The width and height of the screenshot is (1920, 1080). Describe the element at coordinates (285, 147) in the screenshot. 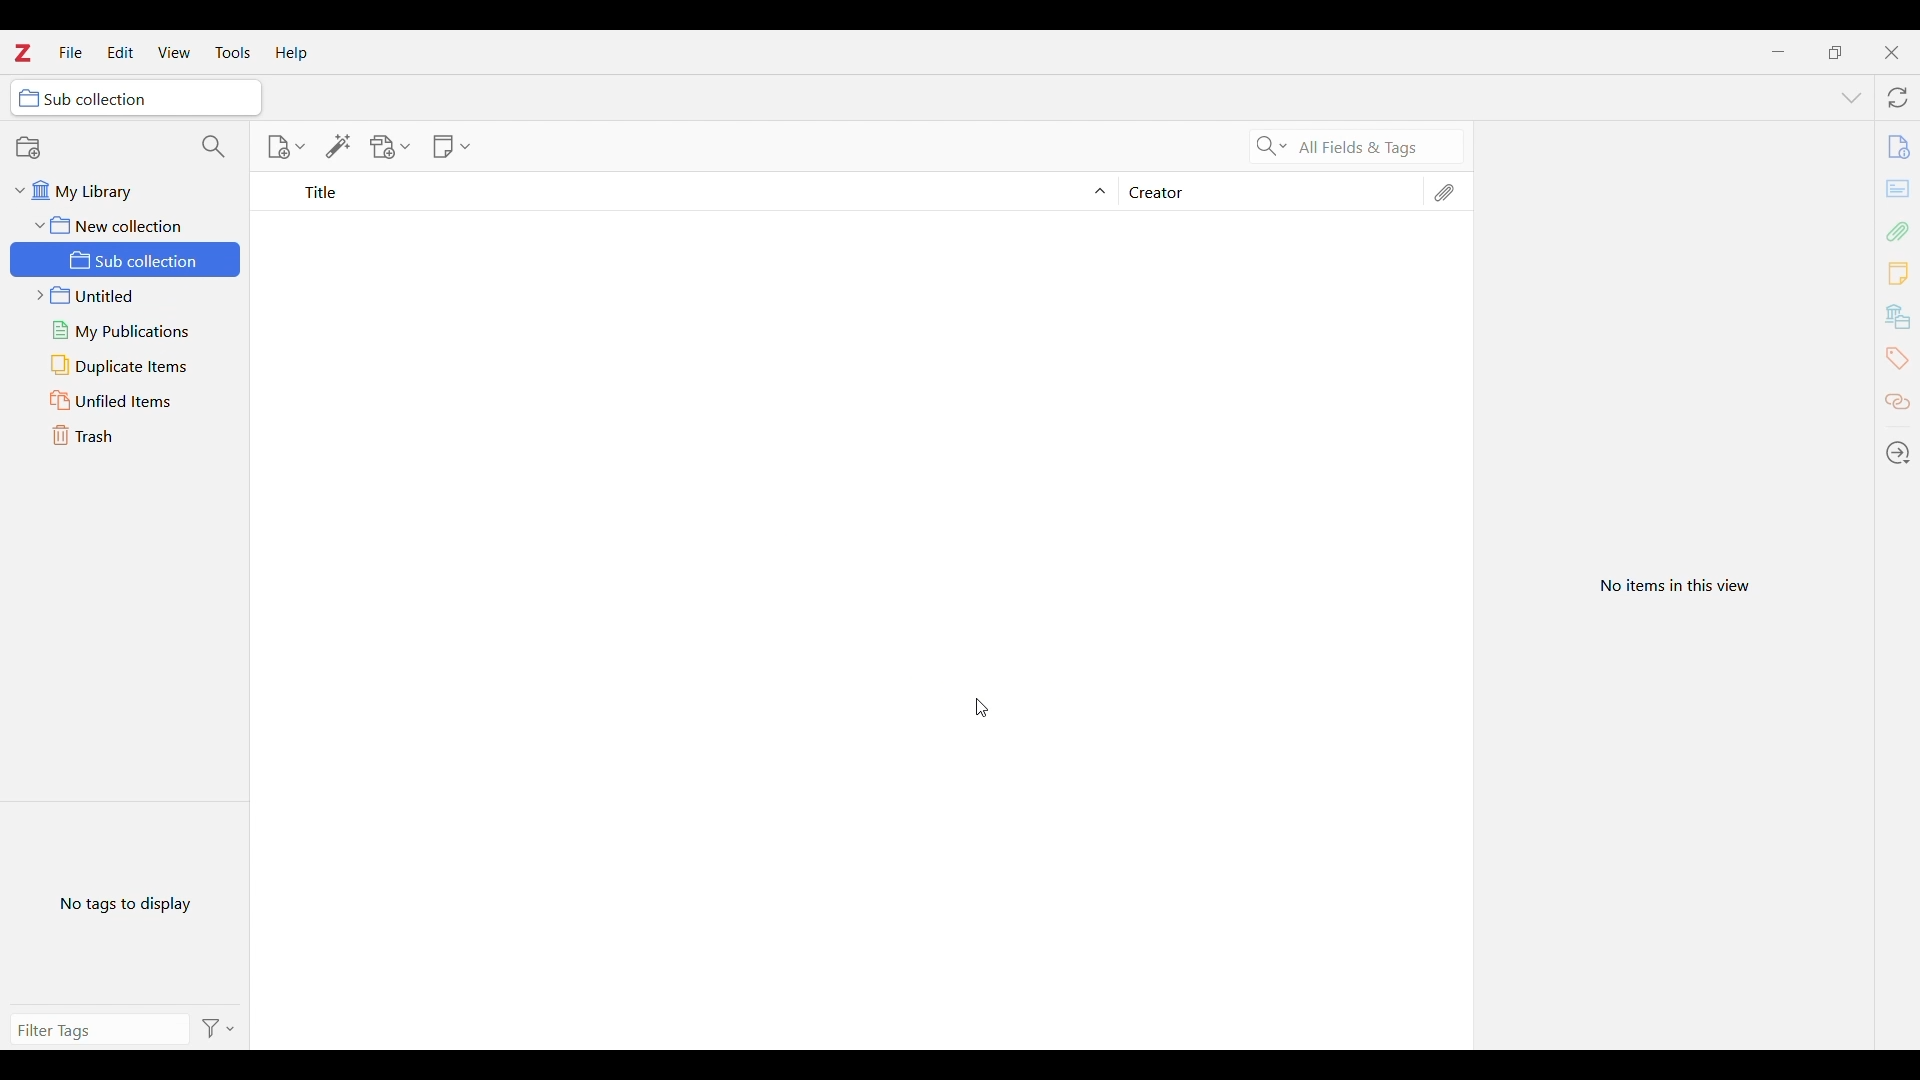

I see `New item options` at that location.